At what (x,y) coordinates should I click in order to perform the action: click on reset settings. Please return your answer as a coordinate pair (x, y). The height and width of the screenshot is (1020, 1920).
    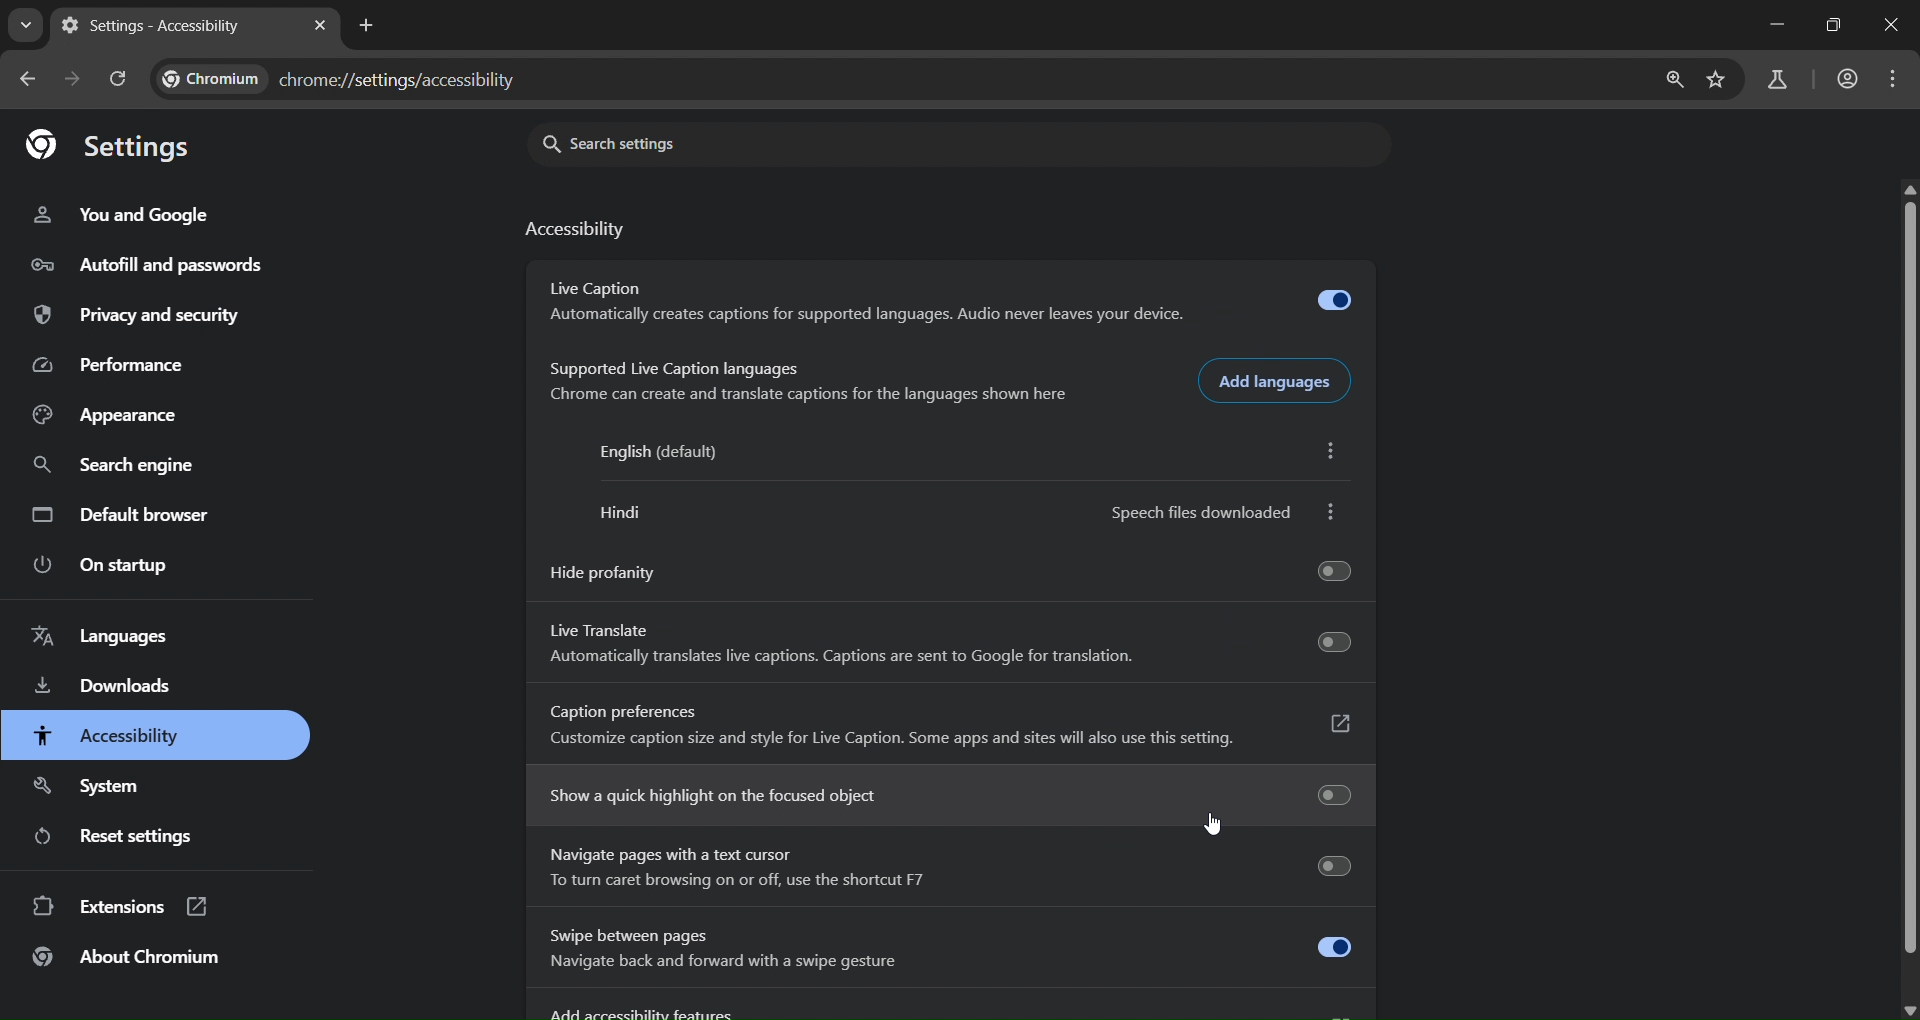
    Looking at the image, I should click on (123, 837).